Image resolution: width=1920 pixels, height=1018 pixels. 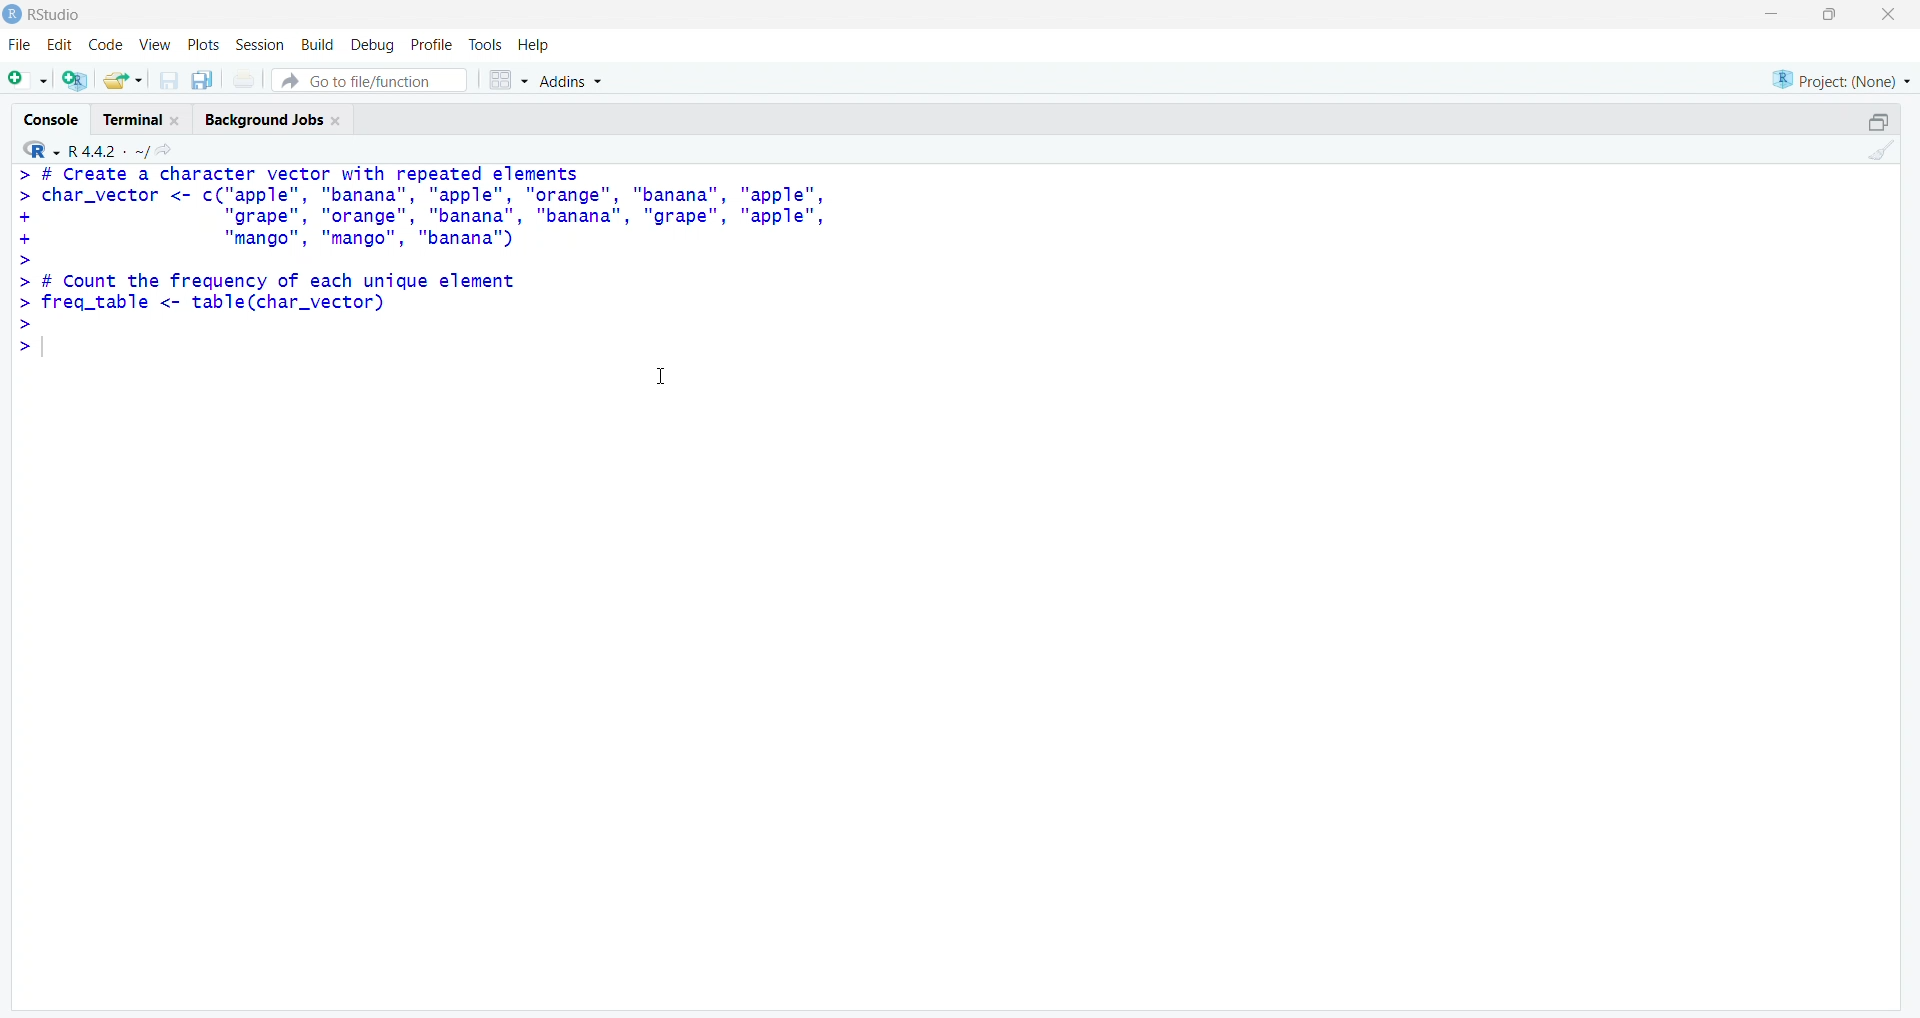 I want to click on Profile, so click(x=432, y=46).